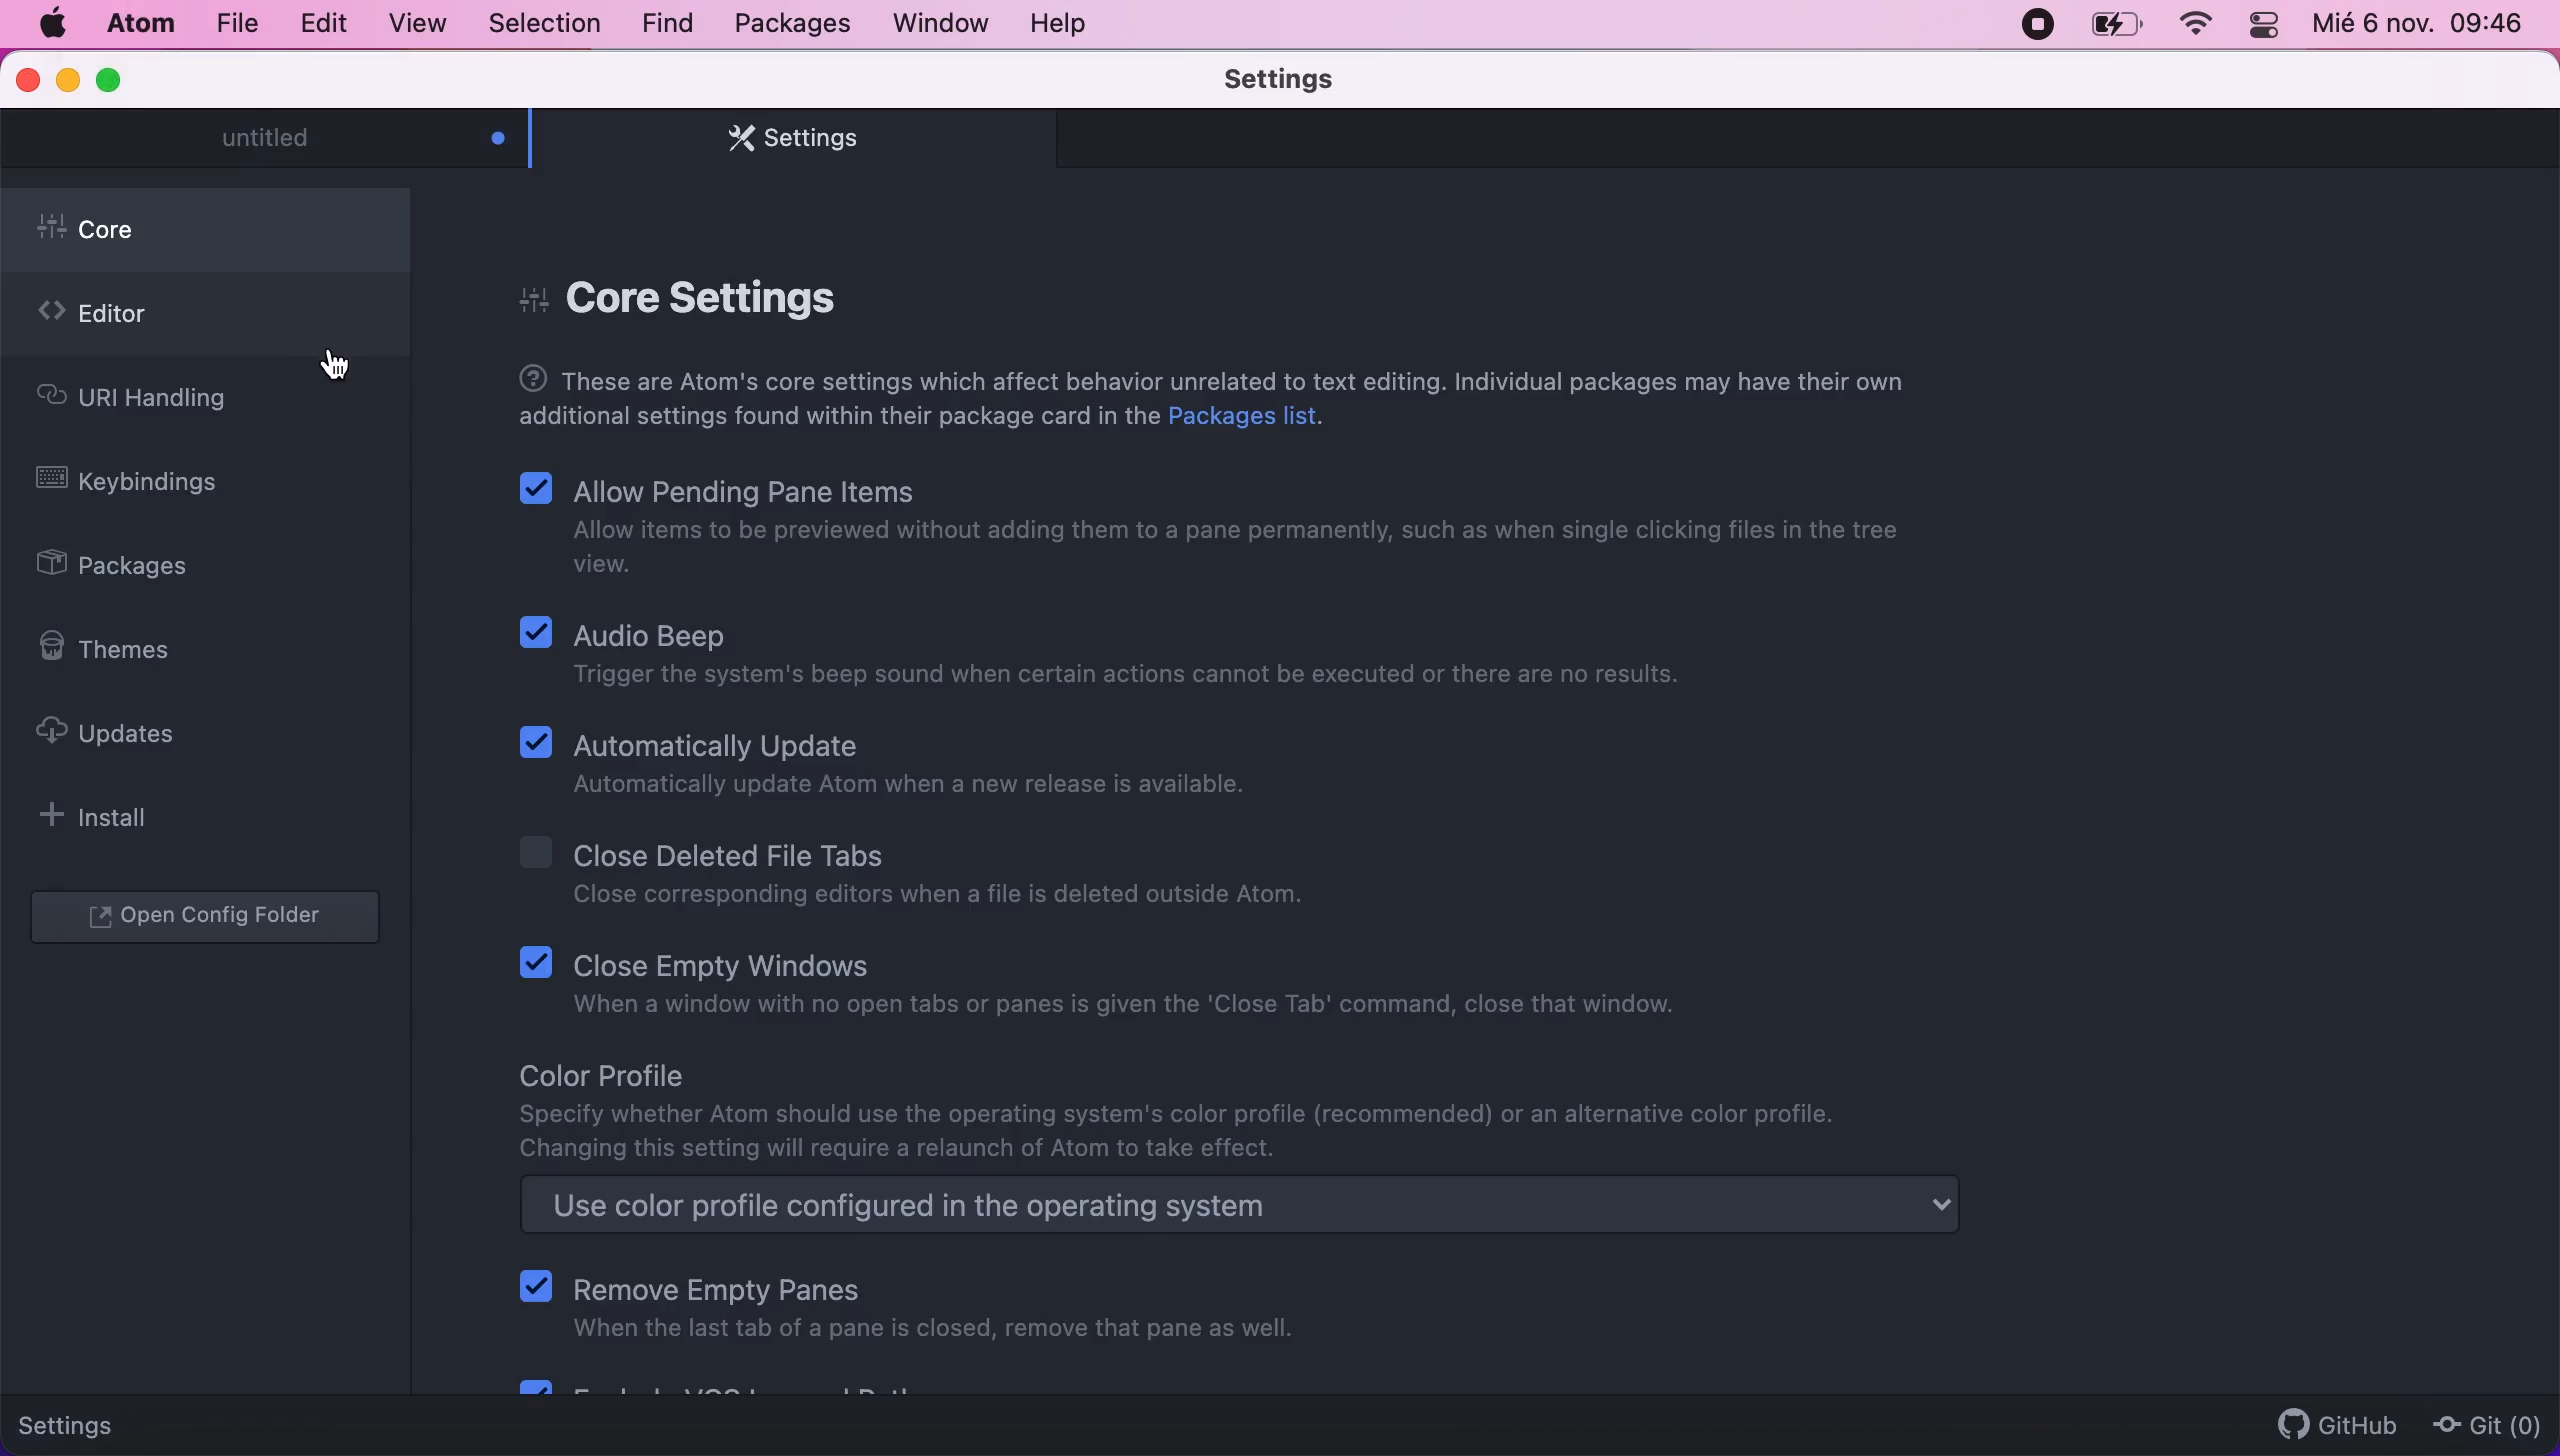 Image resolution: width=2560 pixels, height=1456 pixels. What do you see at coordinates (1247, 403) in the screenshot?
I see `These are Atom's core settings which affect behavior unrelated to text editing. Individual packages may have their own additional settings found within their package card in the Packages list.` at bounding box center [1247, 403].